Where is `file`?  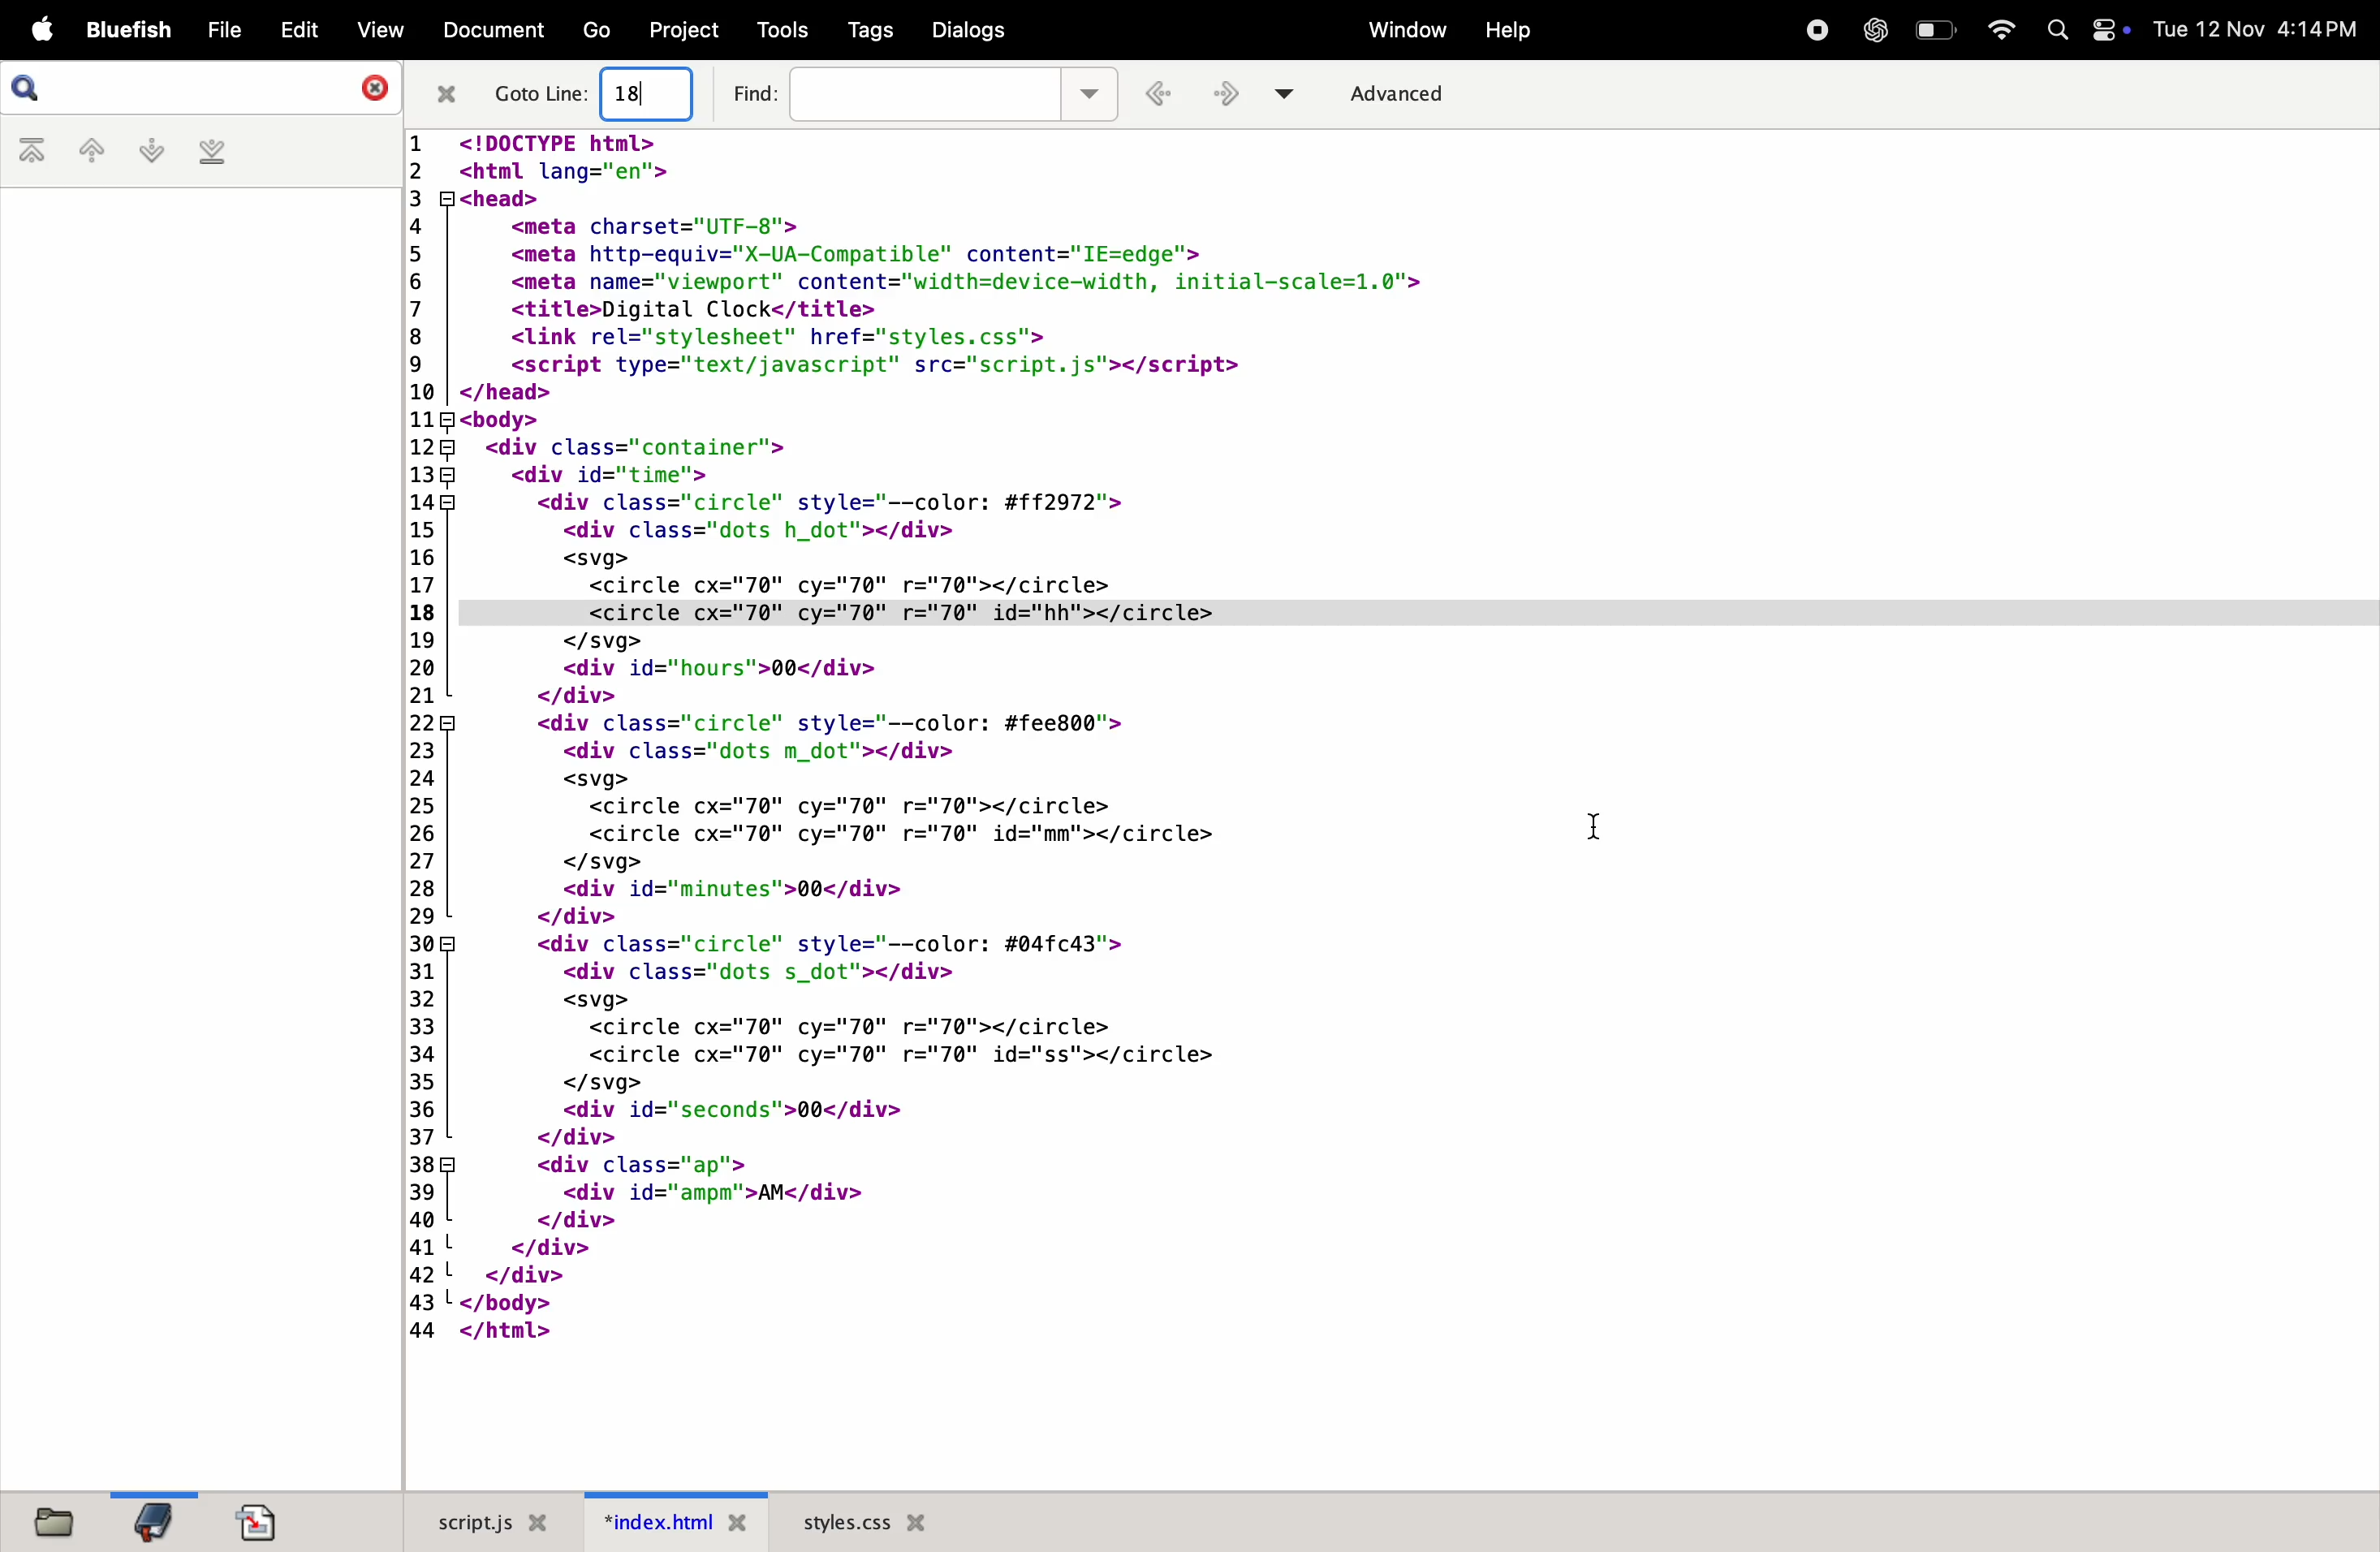 file is located at coordinates (62, 1522).